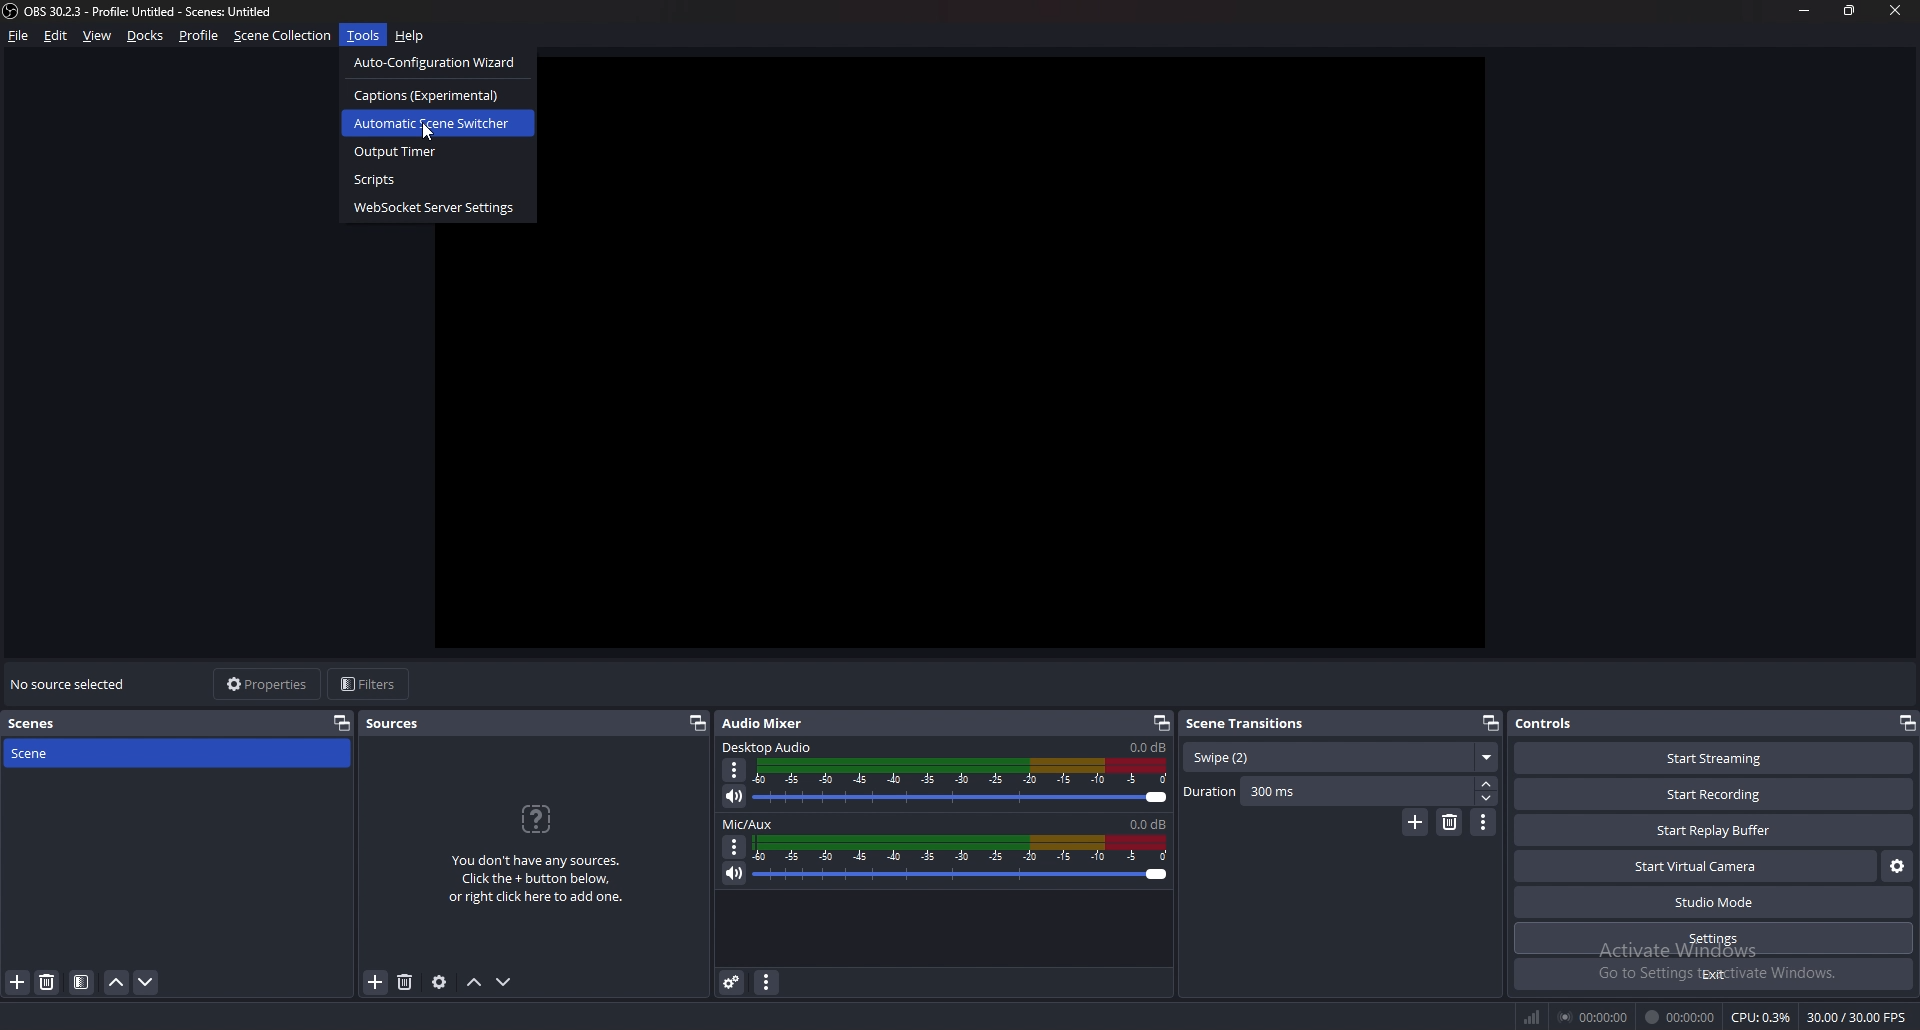 The height and width of the screenshot is (1030, 1920). Describe the element at coordinates (1489, 798) in the screenshot. I see `decrease duration` at that location.